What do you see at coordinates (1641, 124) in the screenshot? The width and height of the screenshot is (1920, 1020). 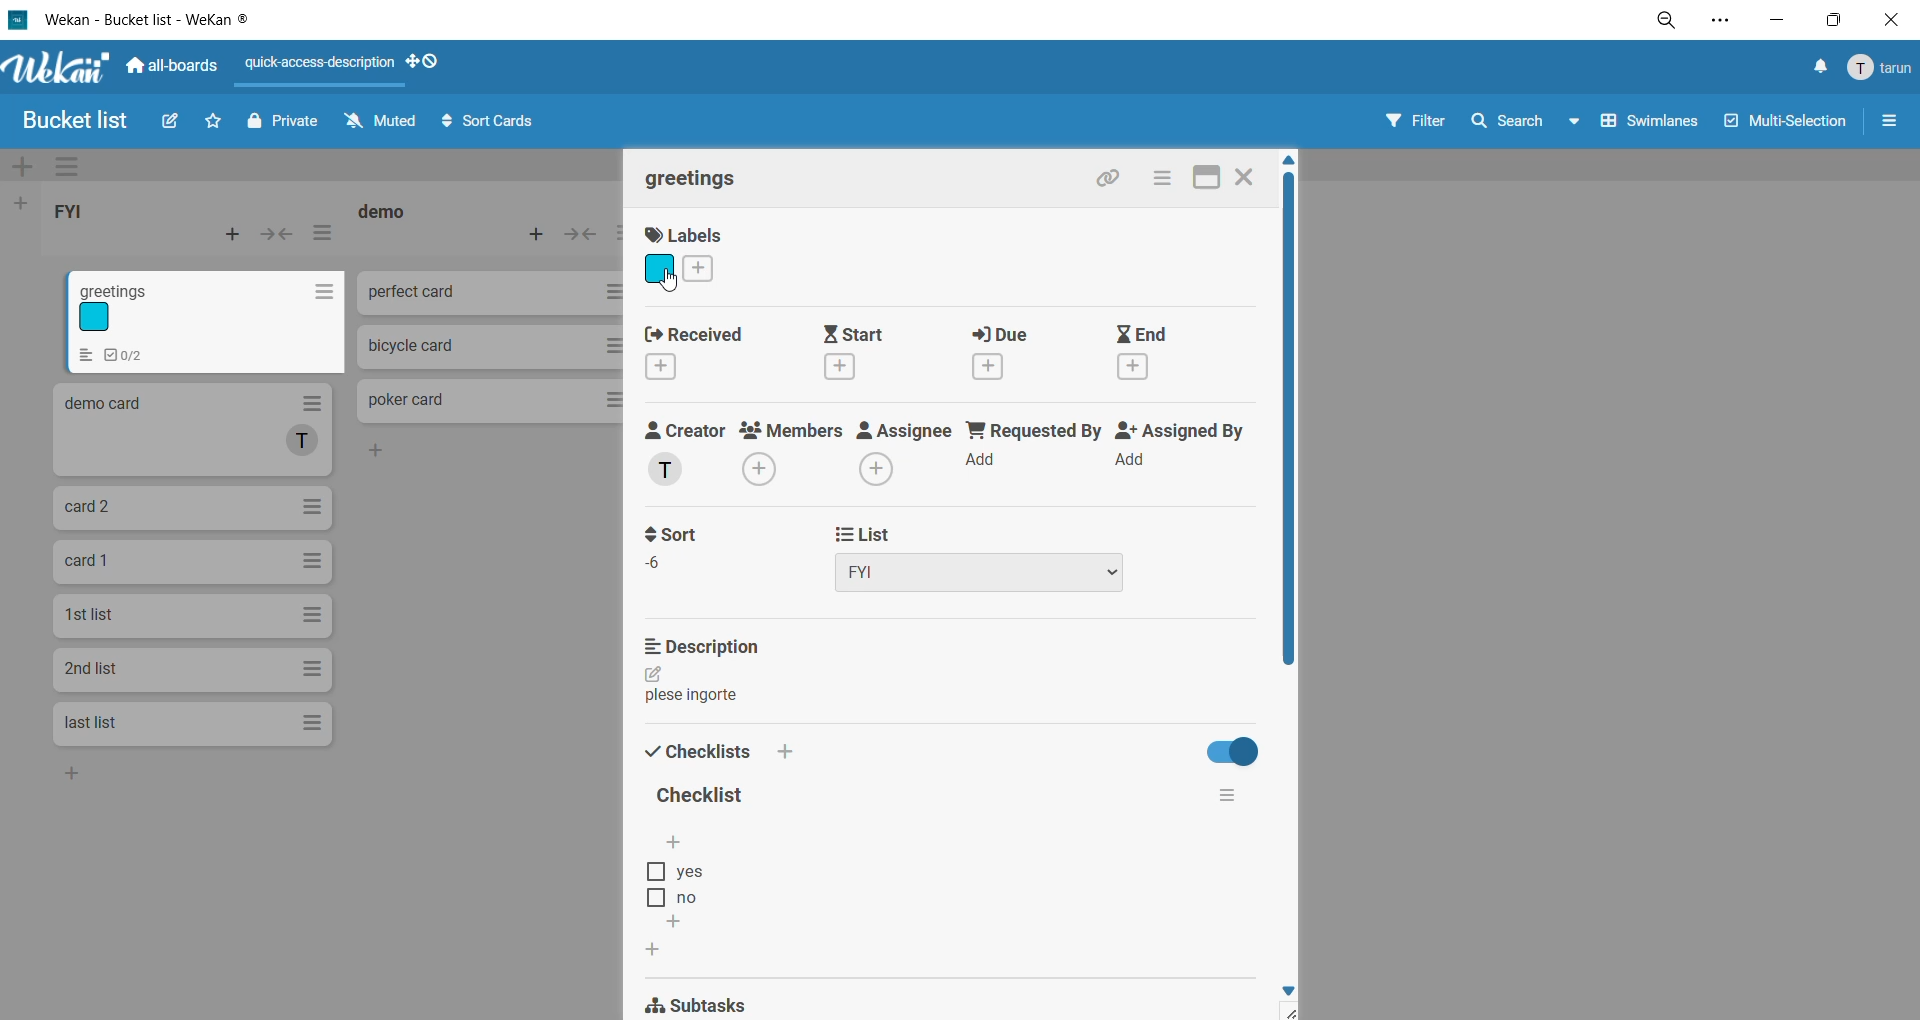 I see `swimlanes` at bounding box center [1641, 124].